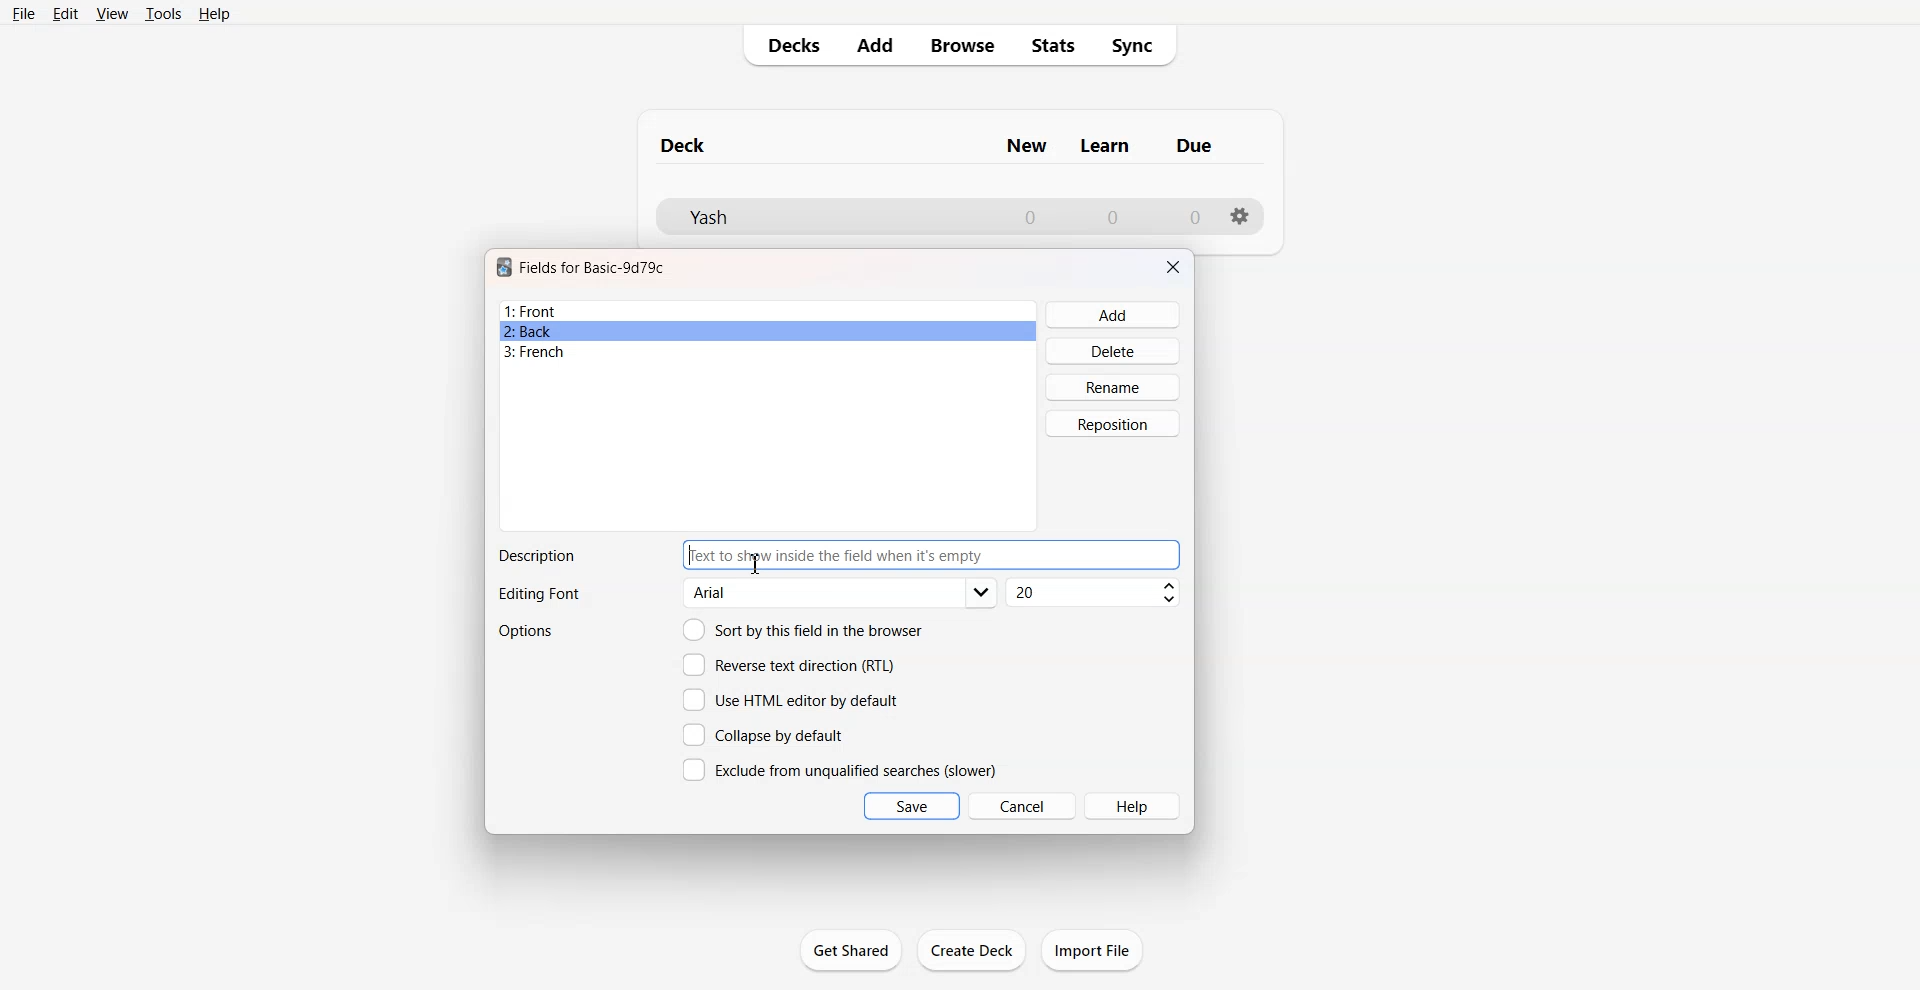 This screenshot has width=1920, height=990. I want to click on File, so click(22, 13).